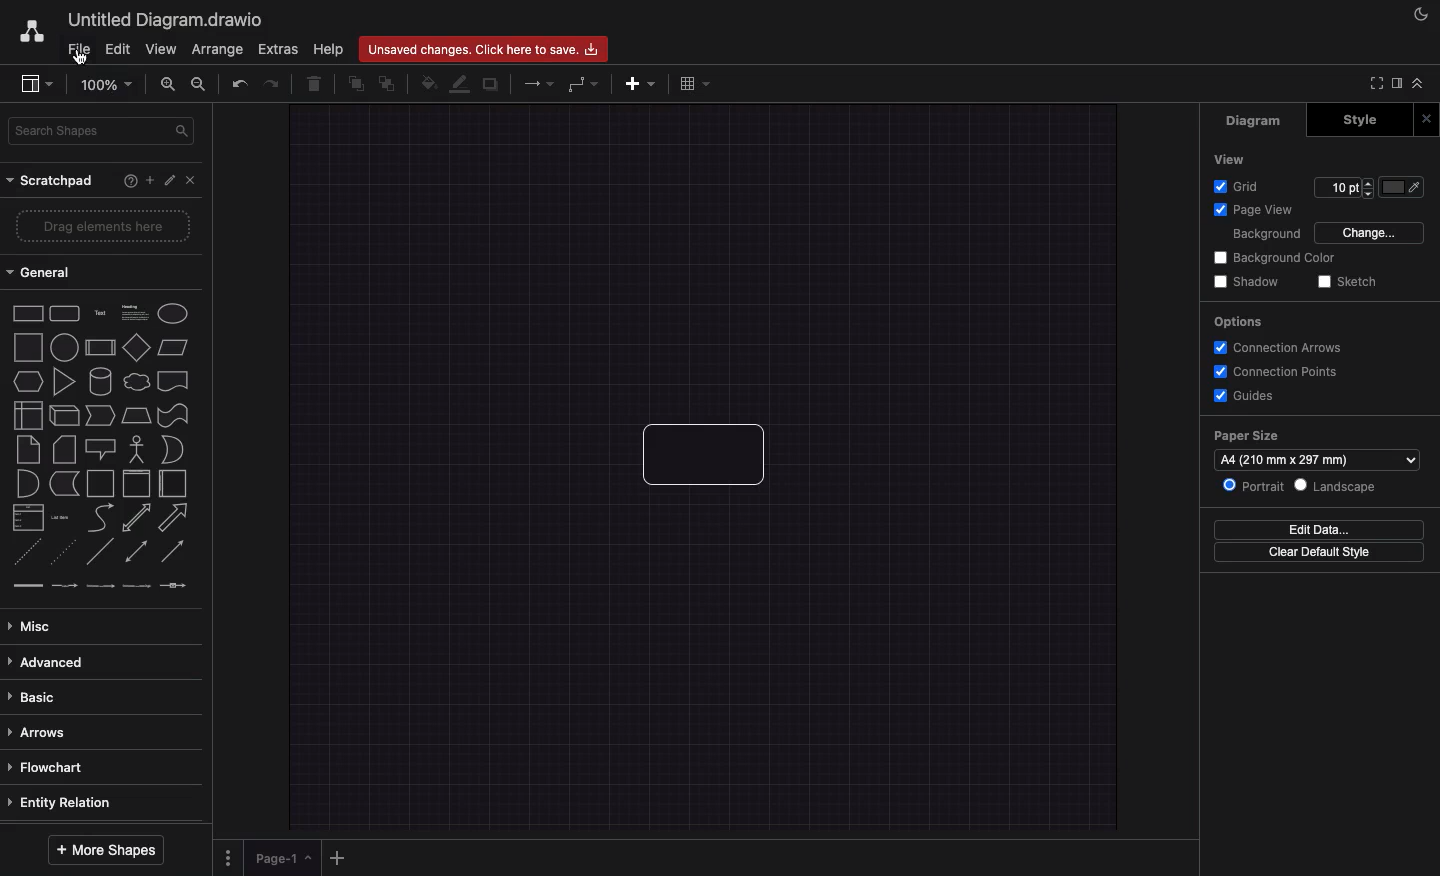 This screenshot has height=876, width=1440. Describe the element at coordinates (1282, 348) in the screenshot. I see `Connection arrows` at that location.